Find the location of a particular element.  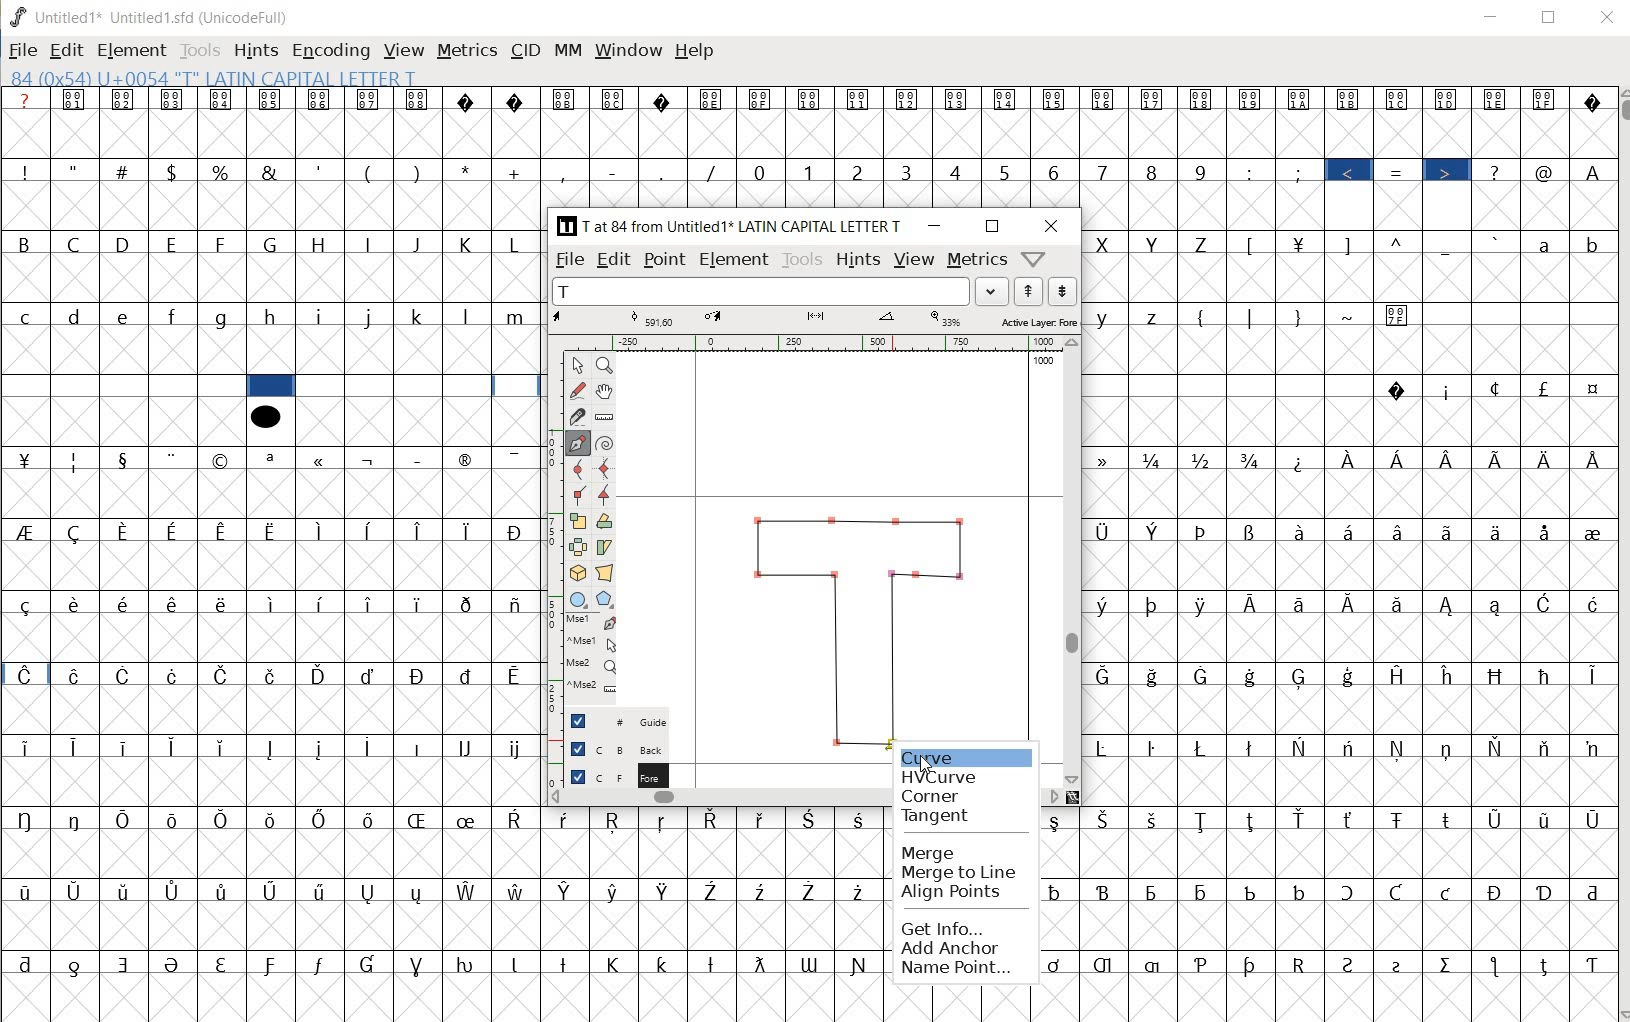

Symbol is located at coordinates (761, 99).